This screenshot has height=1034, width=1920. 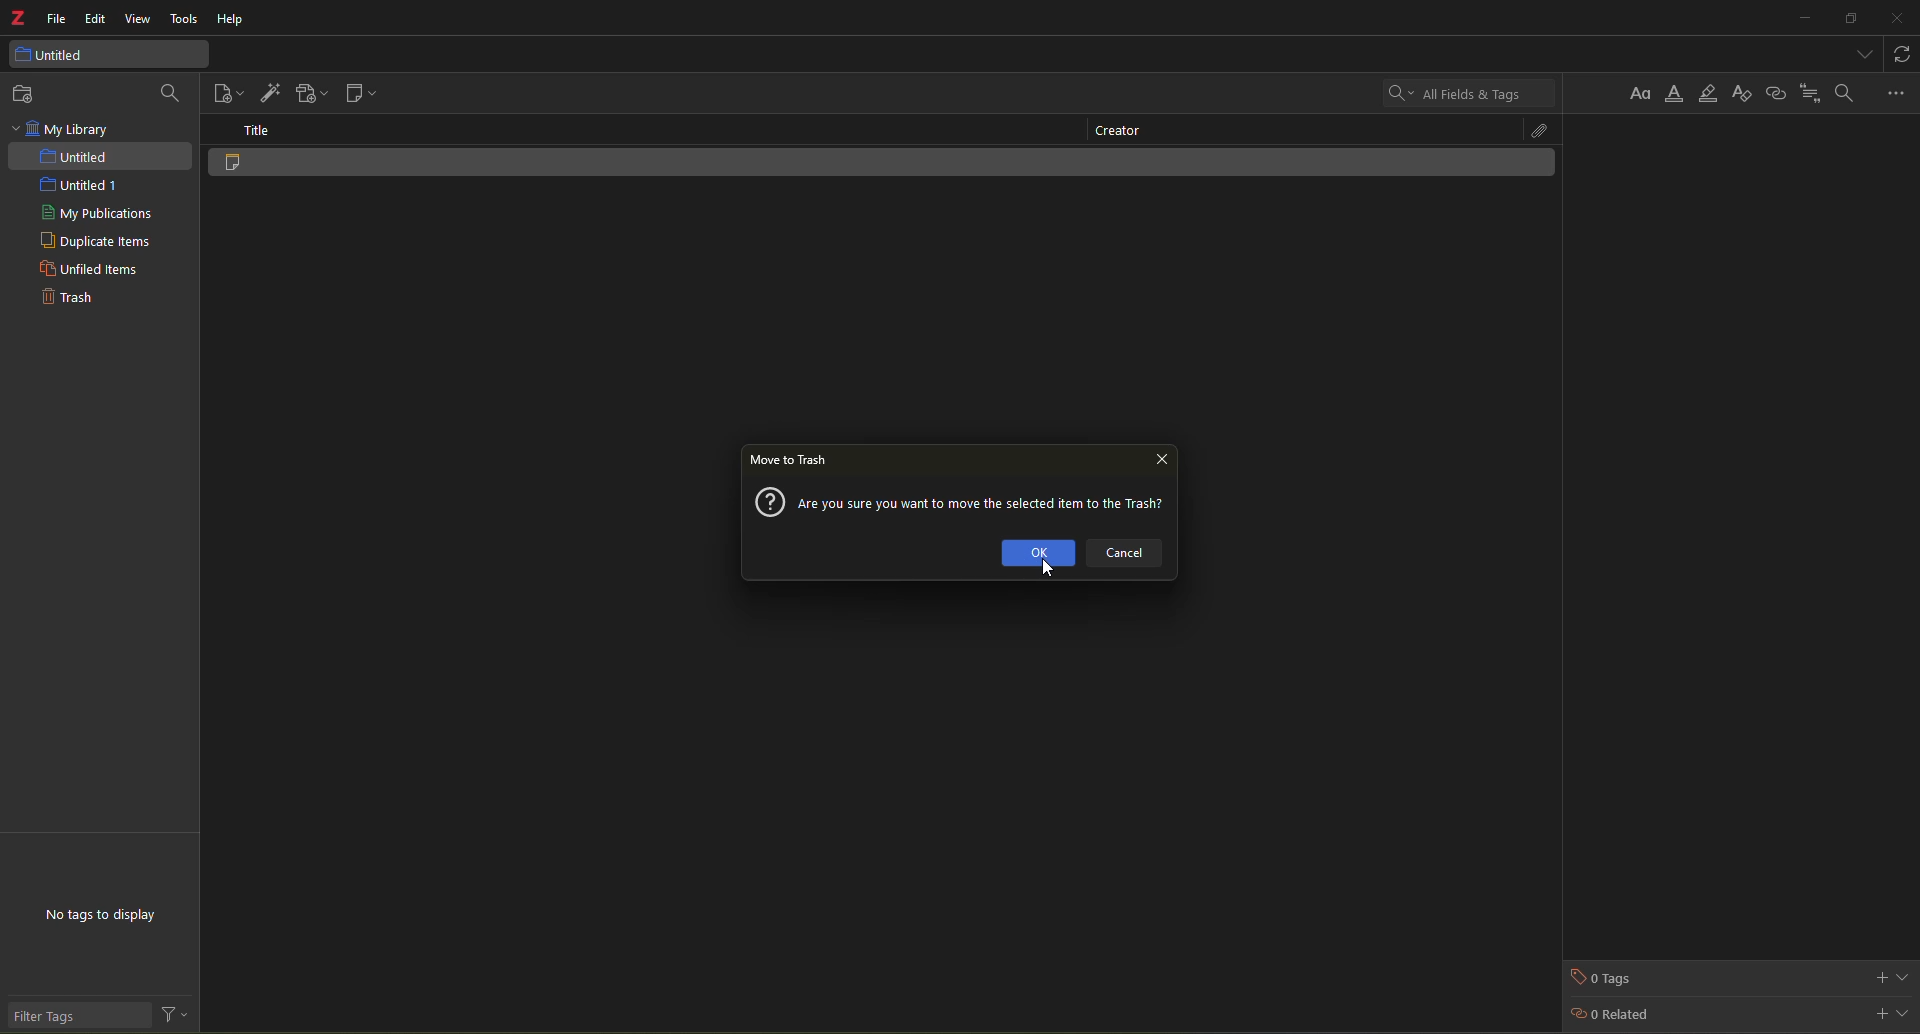 I want to click on search, so click(x=169, y=91).